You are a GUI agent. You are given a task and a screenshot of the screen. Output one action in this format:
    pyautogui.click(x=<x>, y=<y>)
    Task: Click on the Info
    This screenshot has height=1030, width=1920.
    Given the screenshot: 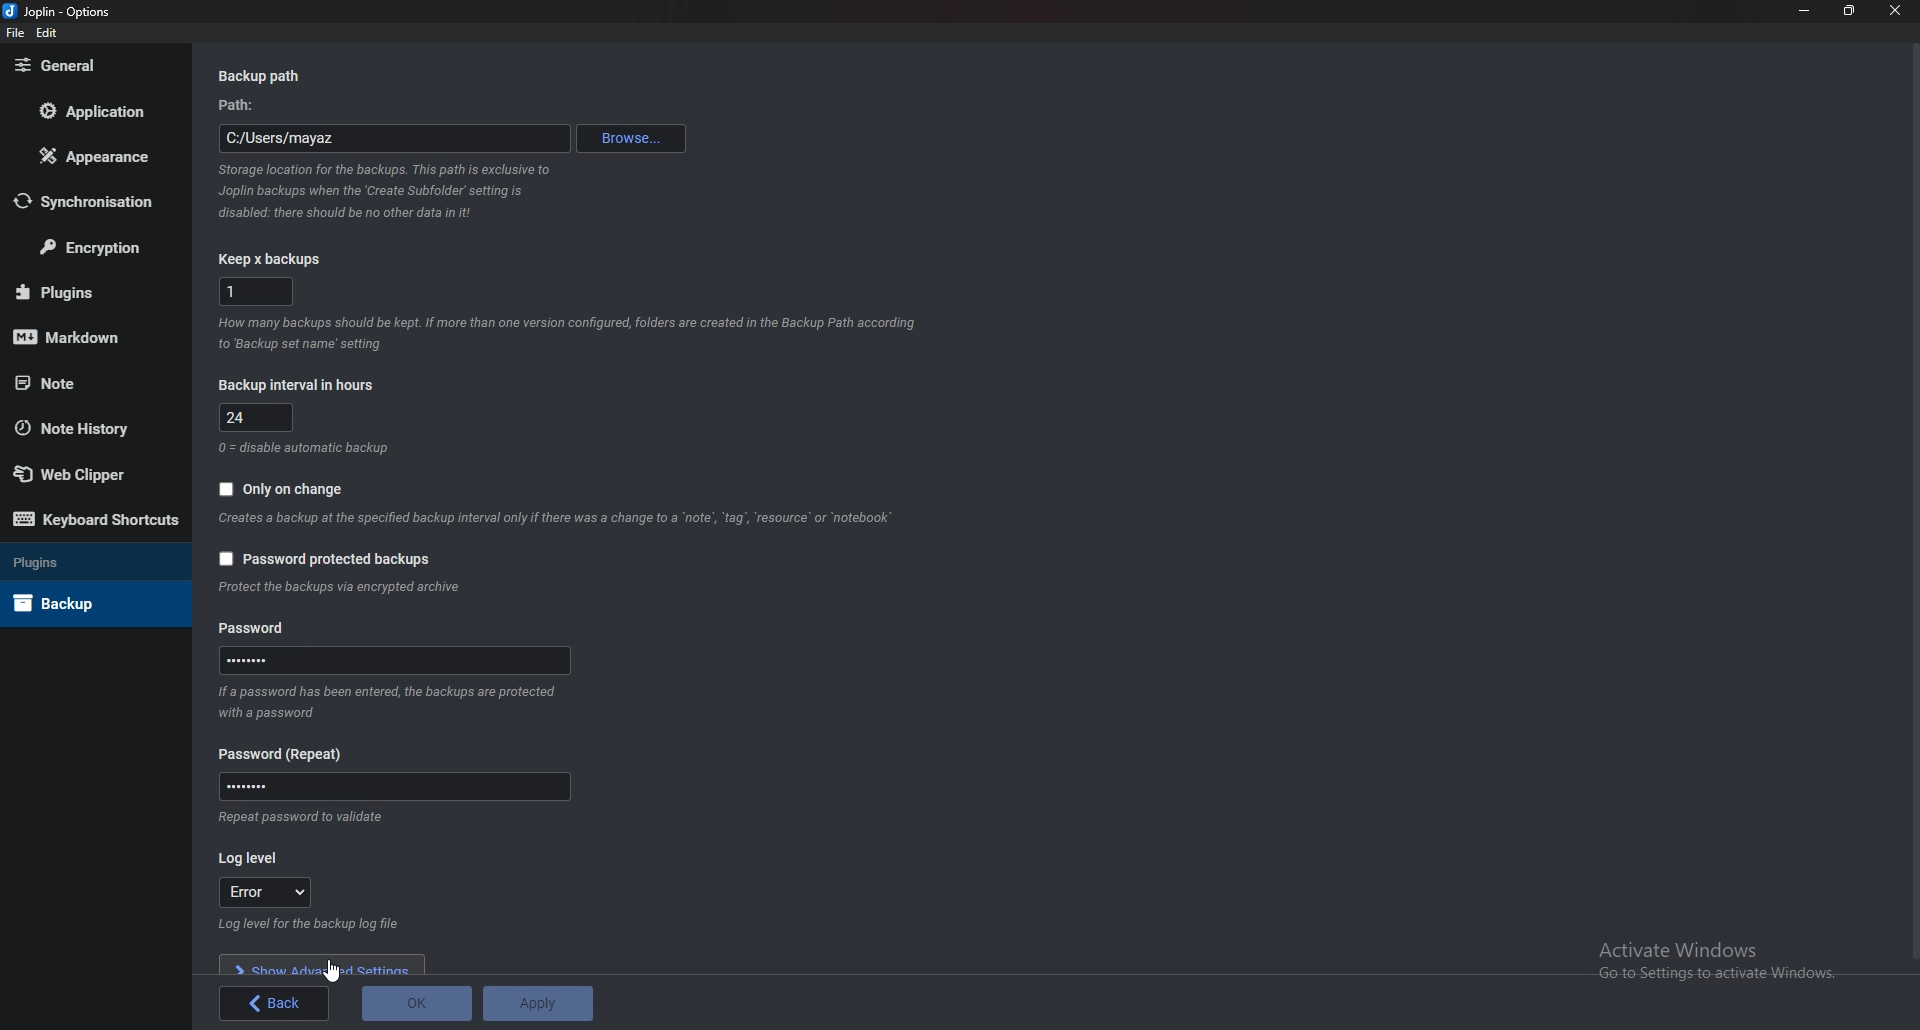 What is the action you would take?
    pyautogui.click(x=344, y=587)
    